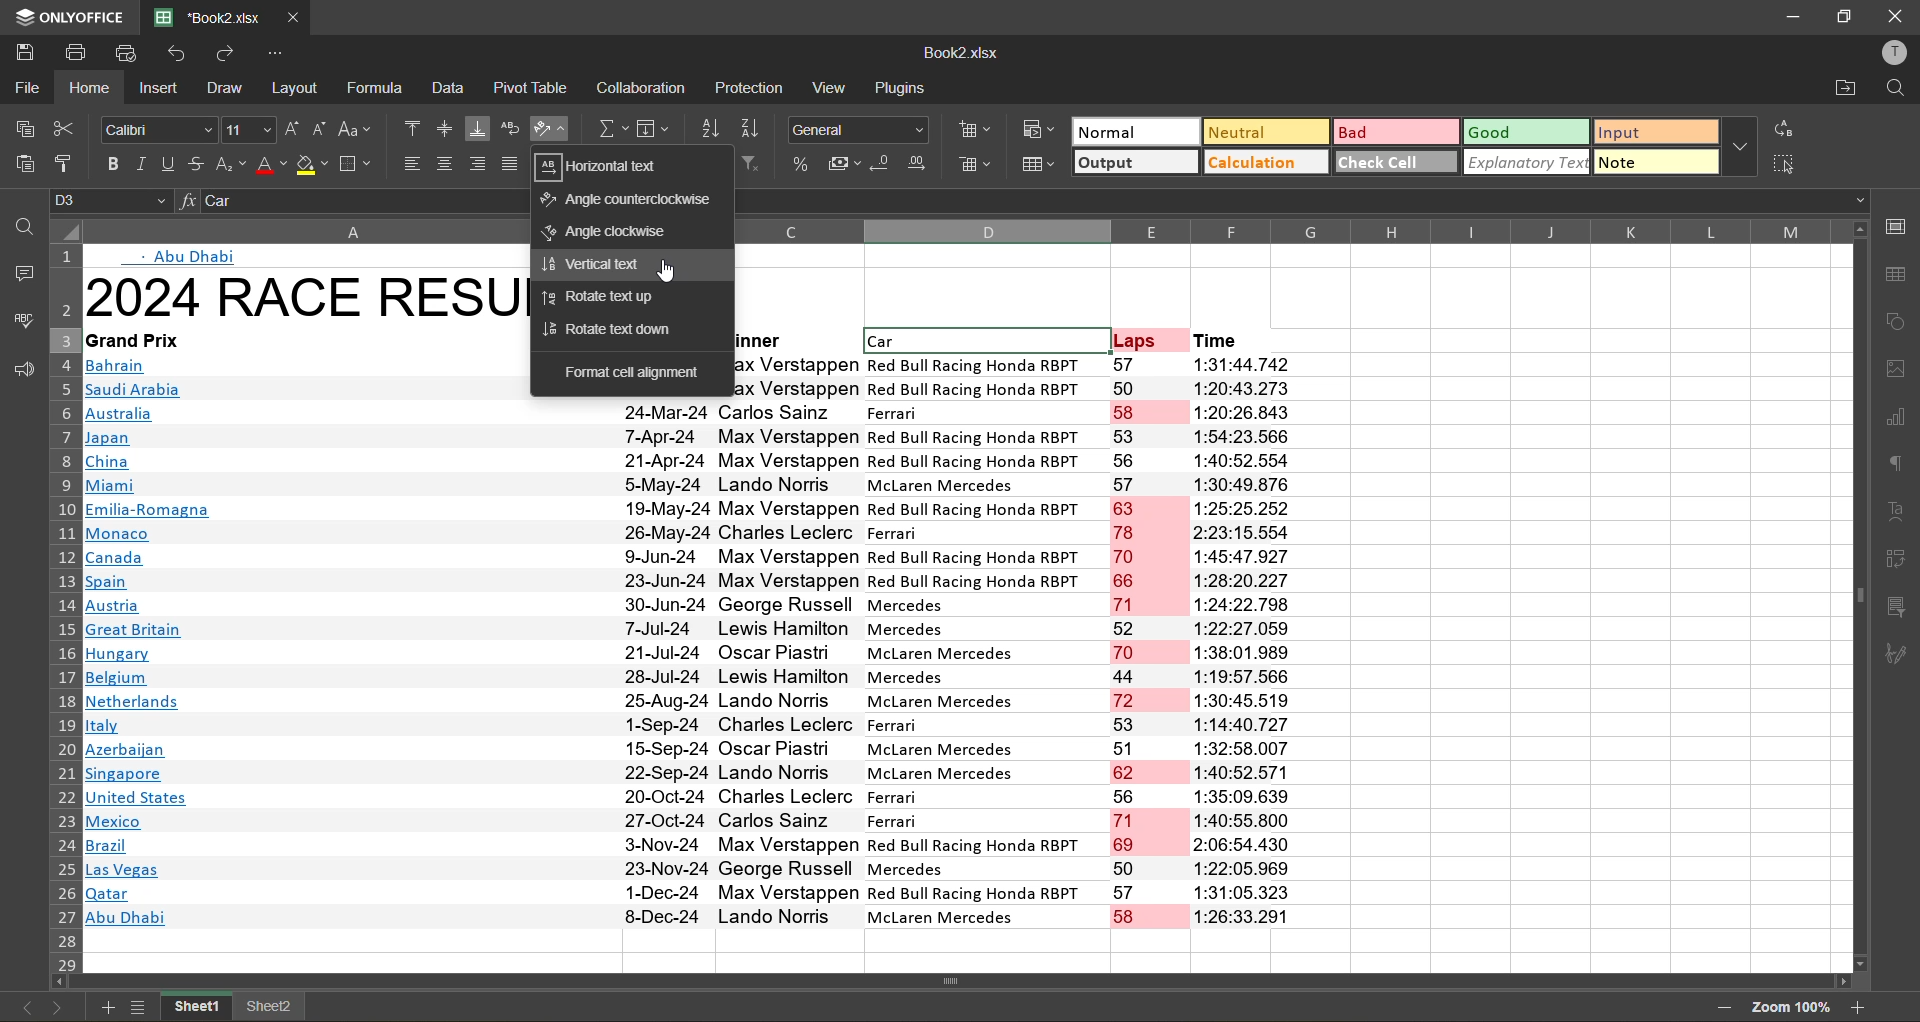  Describe the element at coordinates (1396, 133) in the screenshot. I see `bad` at that location.